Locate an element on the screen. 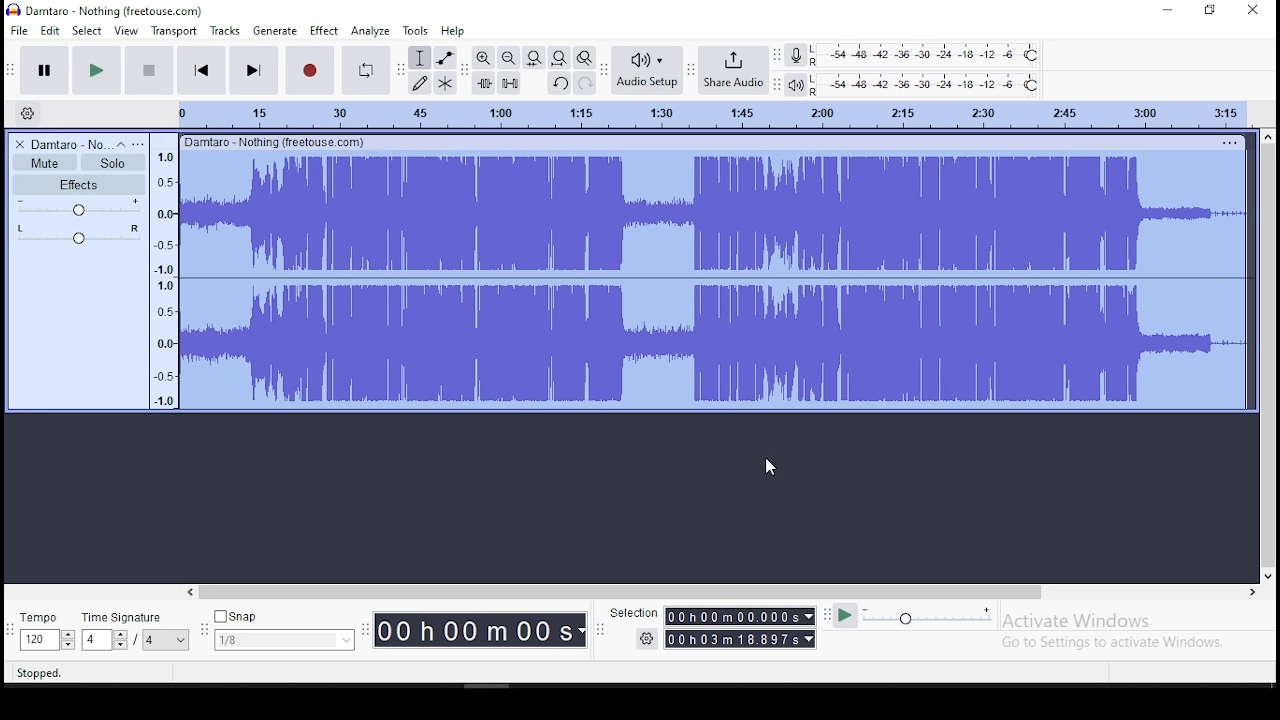 The height and width of the screenshot is (720, 1280). zoom out is located at coordinates (507, 57).